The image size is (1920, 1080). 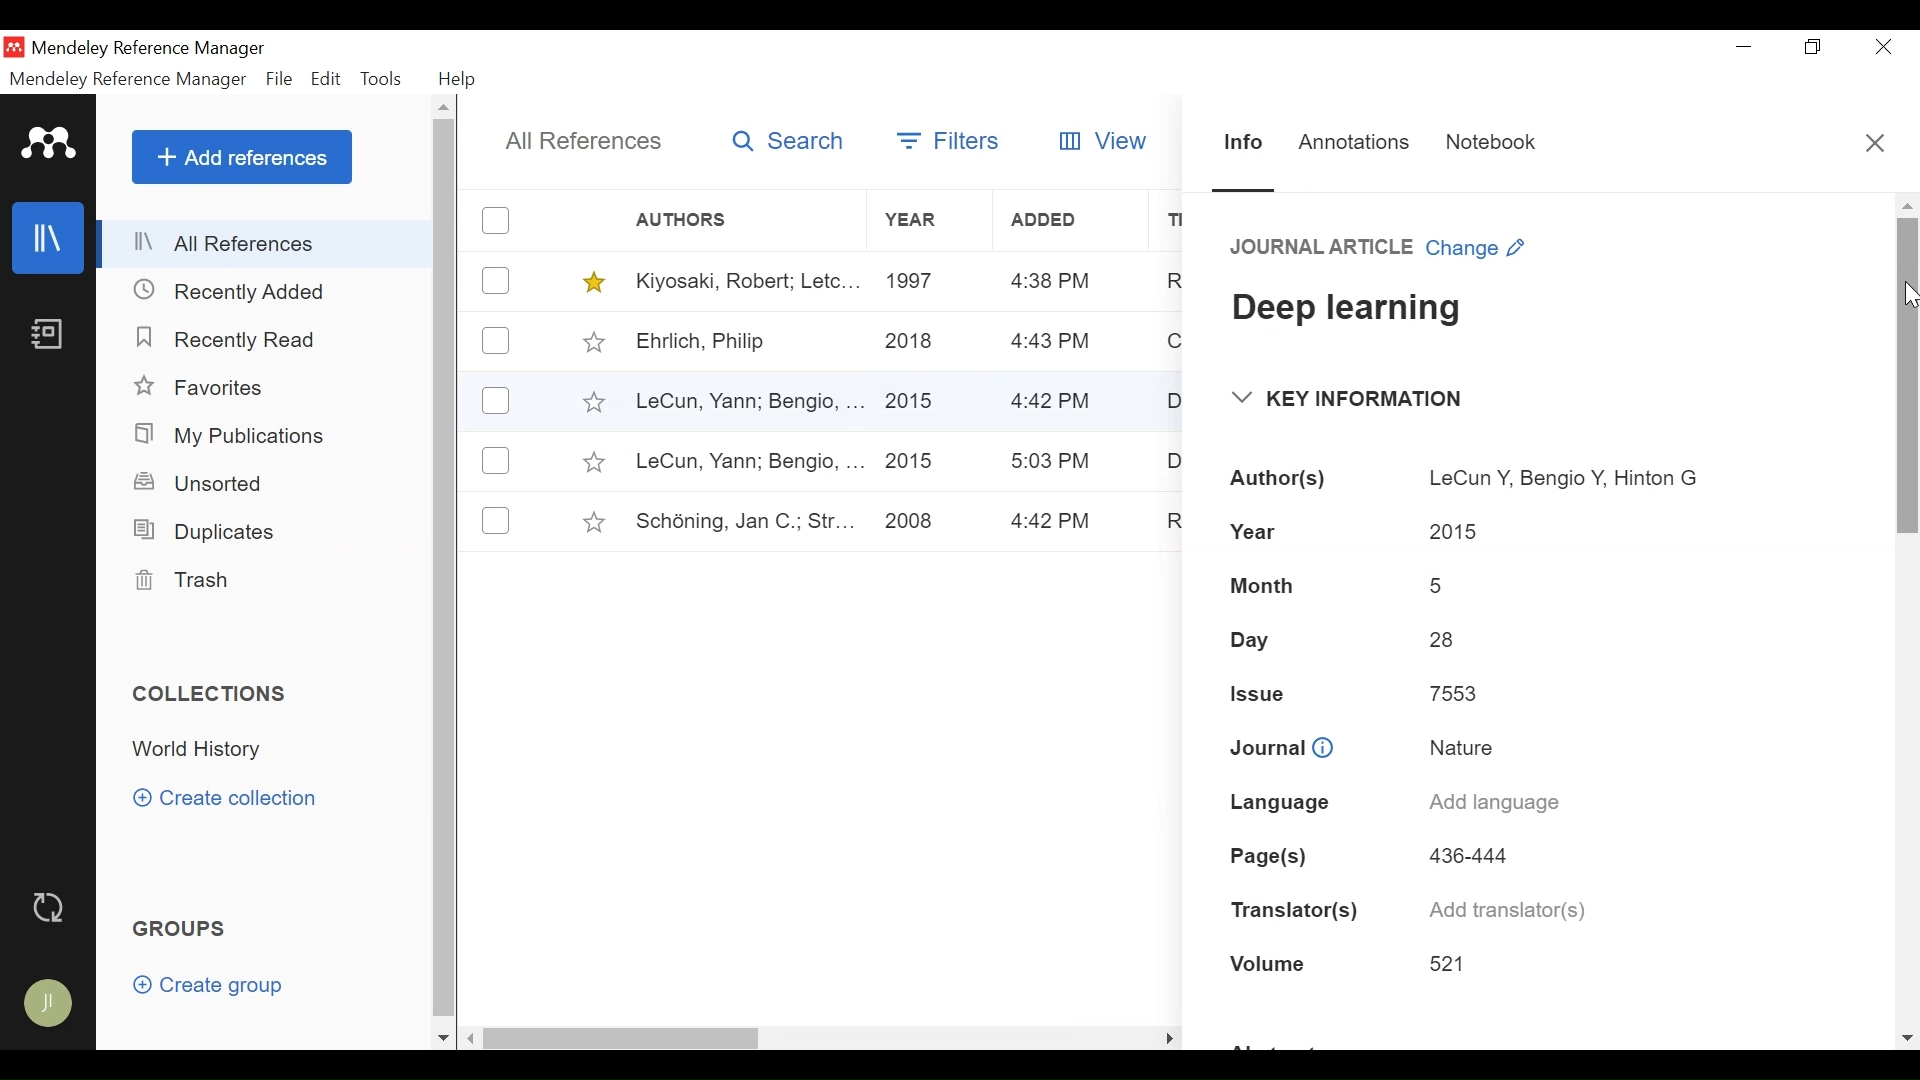 What do you see at coordinates (127, 79) in the screenshot?
I see `Mendeley Reference Manager` at bounding box center [127, 79].